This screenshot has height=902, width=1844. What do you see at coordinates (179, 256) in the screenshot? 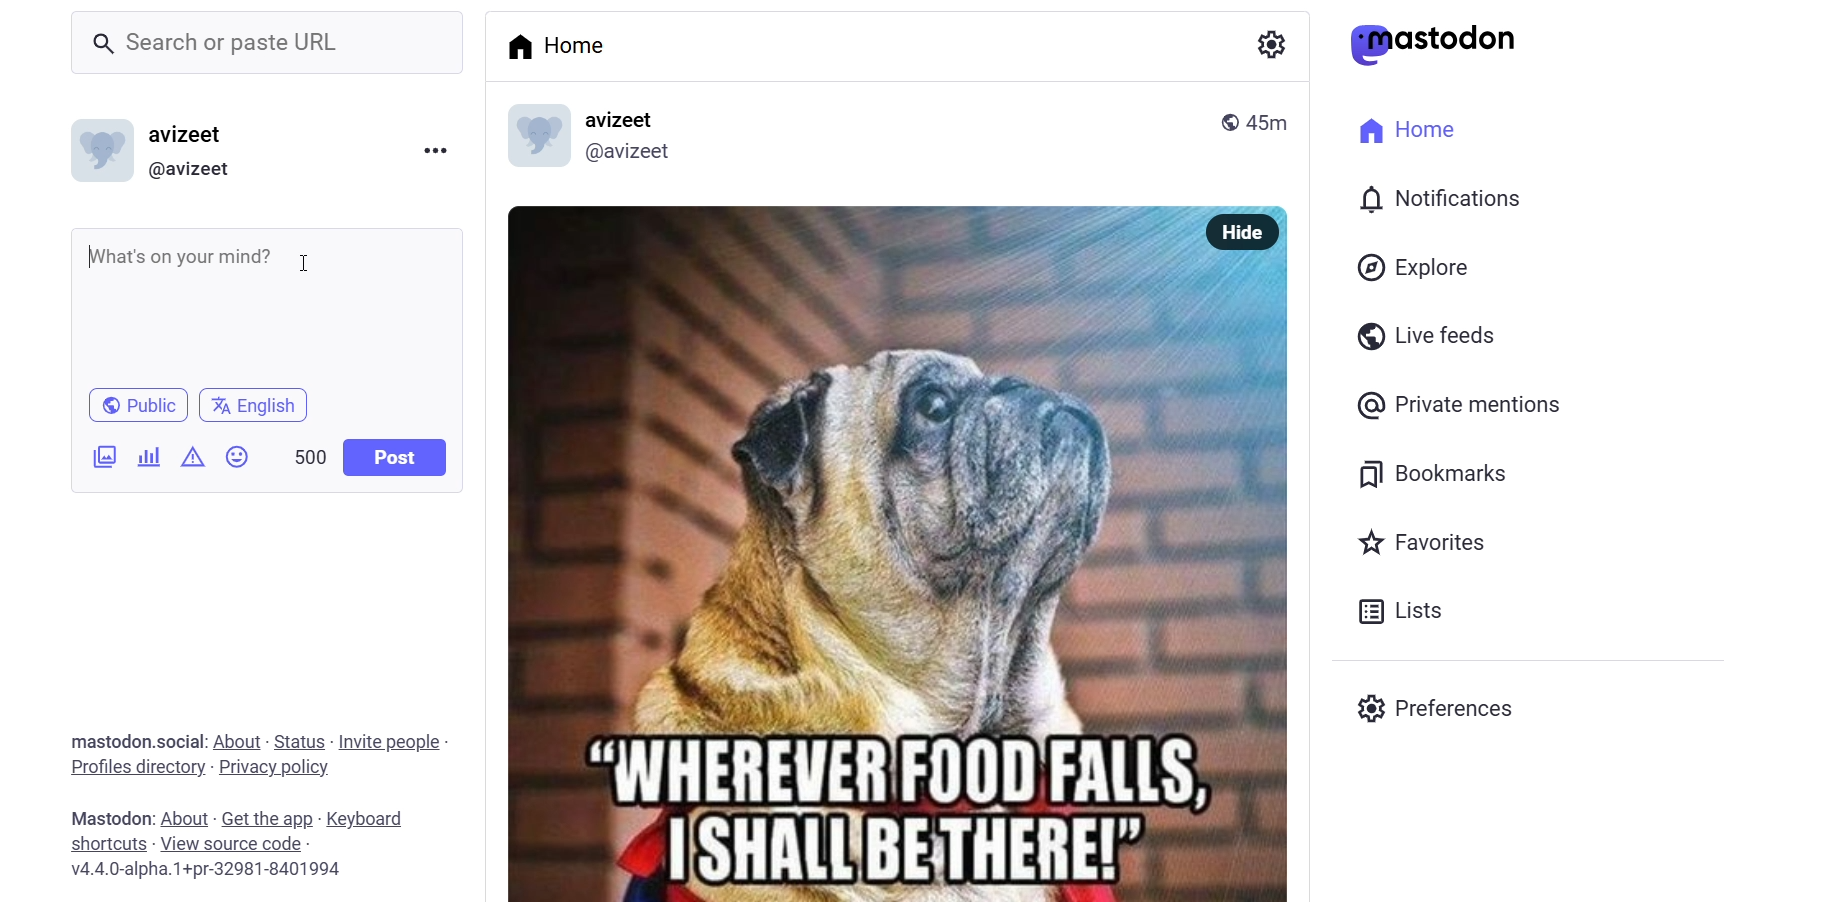
I see `What's on your mind?` at bounding box center [179, 256].